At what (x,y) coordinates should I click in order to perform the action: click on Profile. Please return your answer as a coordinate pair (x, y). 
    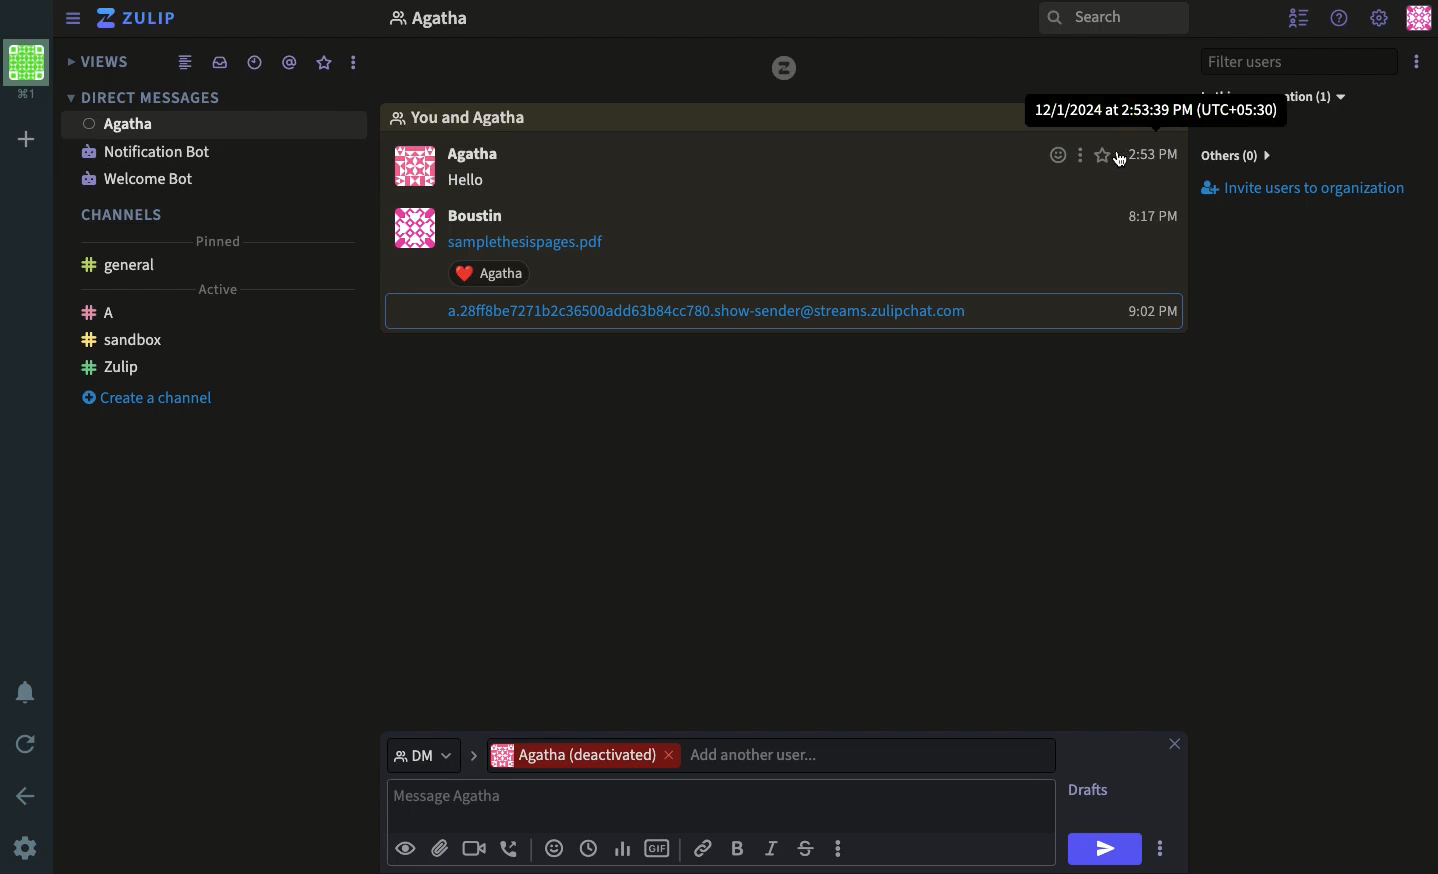
    Looking at the image, I should click on (30, 71).